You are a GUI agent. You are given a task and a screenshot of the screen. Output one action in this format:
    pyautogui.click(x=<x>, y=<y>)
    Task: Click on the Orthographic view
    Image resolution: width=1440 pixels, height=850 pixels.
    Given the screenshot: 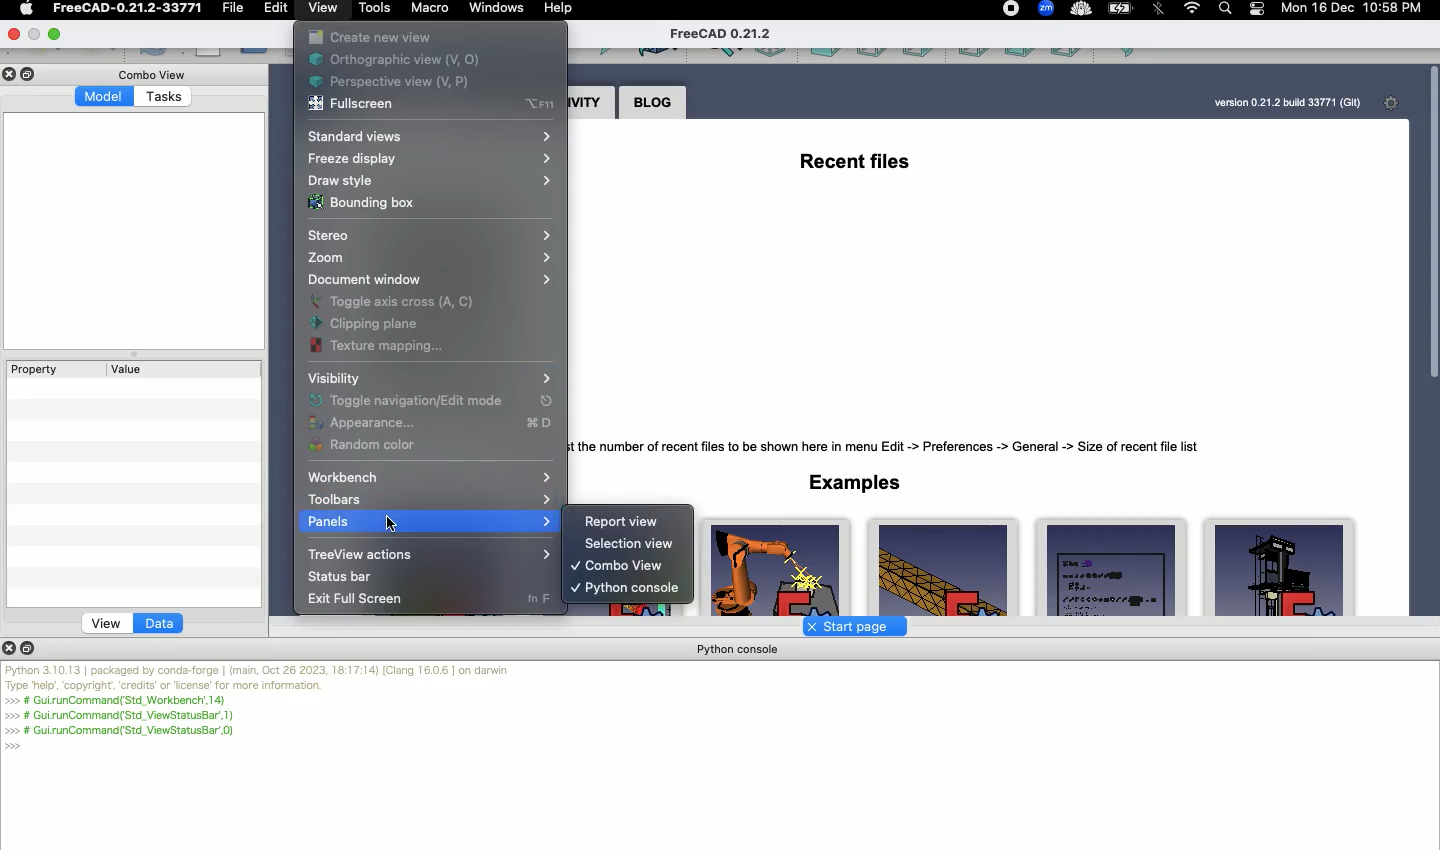 What is the action you would take?
    pyautogui.click(x=402, y=61)
    